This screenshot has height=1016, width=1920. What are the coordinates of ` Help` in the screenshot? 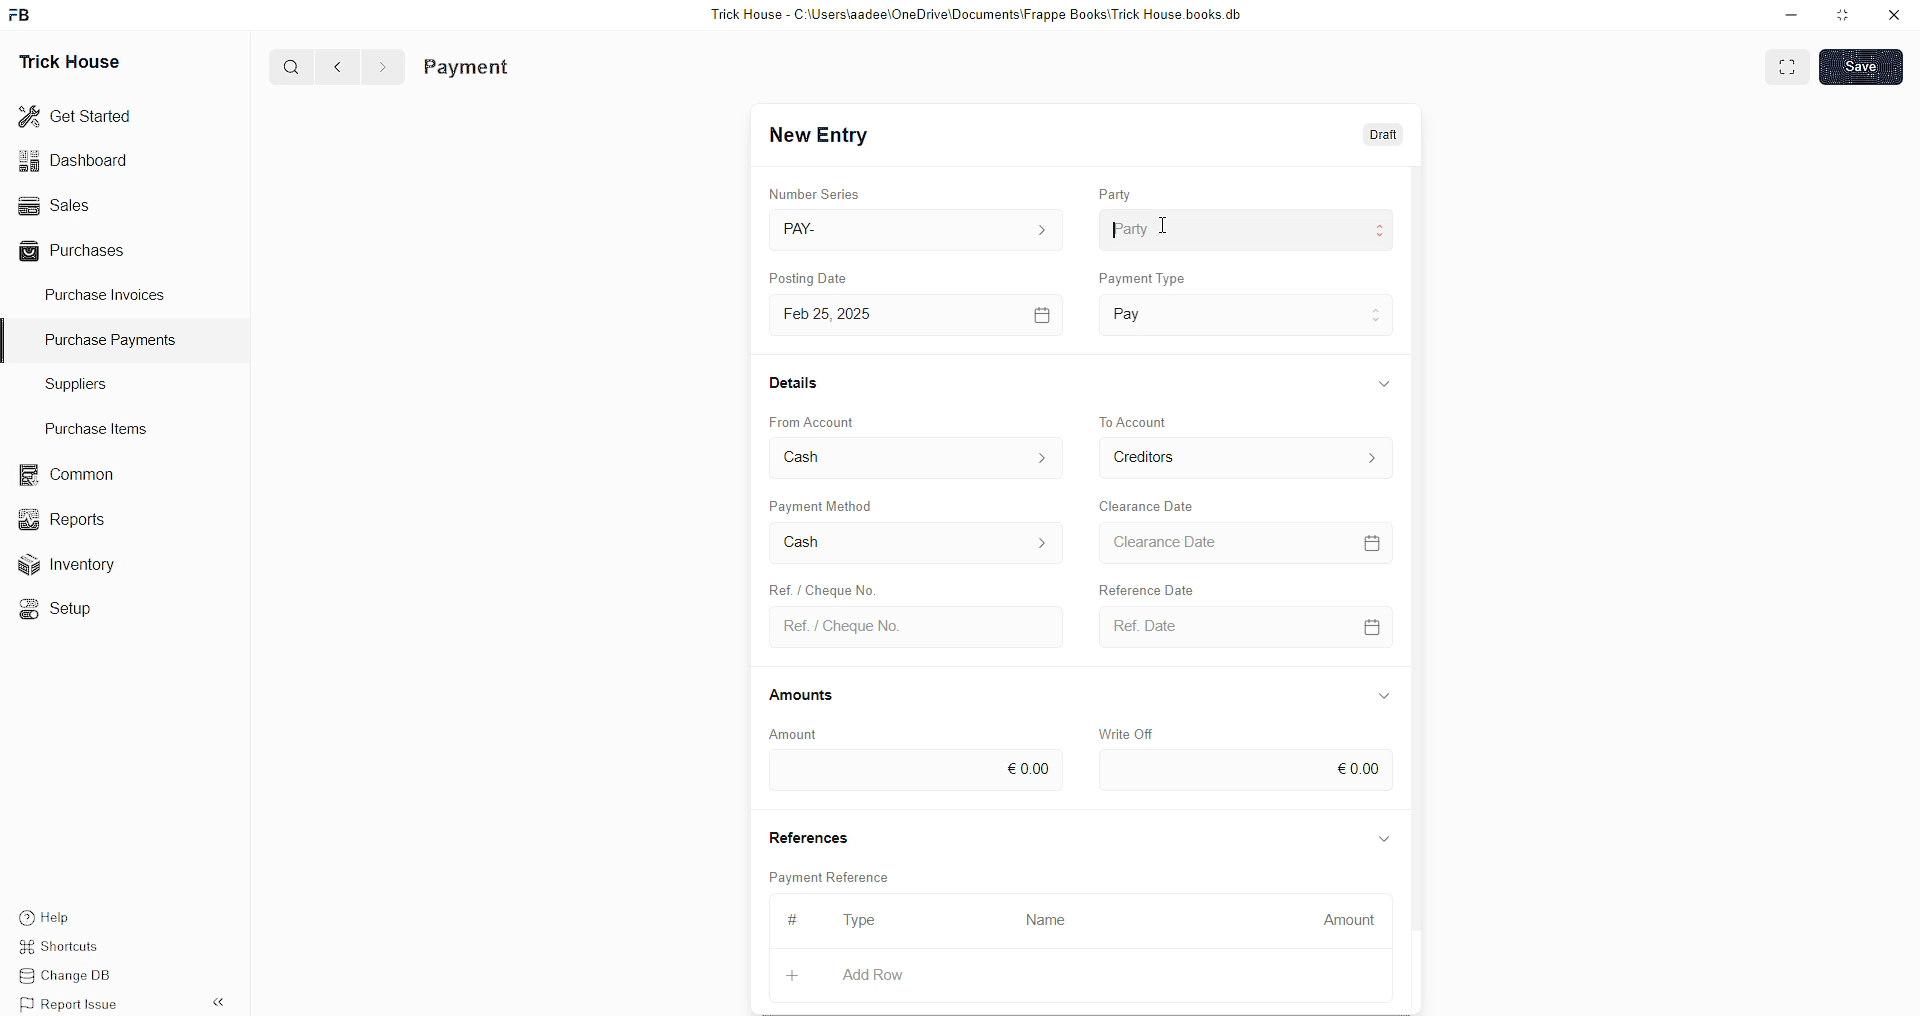 It's located at (75, 915).